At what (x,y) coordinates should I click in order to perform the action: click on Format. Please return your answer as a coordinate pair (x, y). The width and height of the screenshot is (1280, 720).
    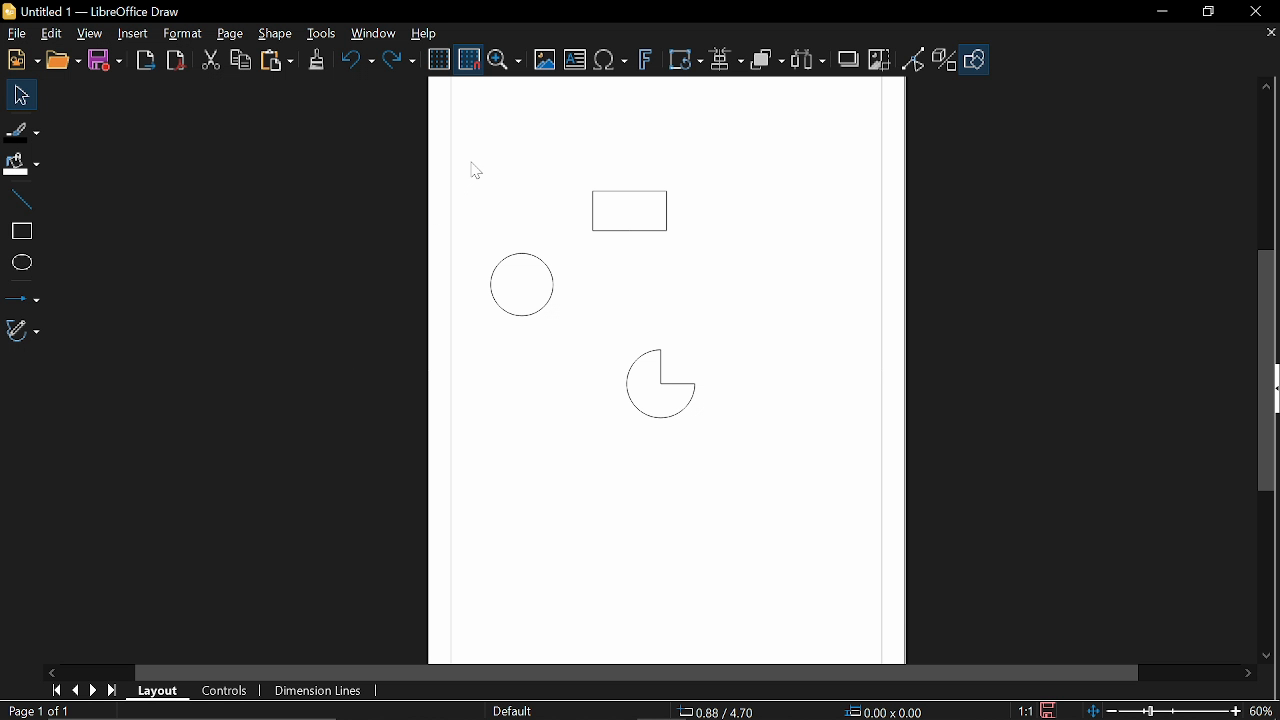
    Looking at the image, I should click on (181, 34).